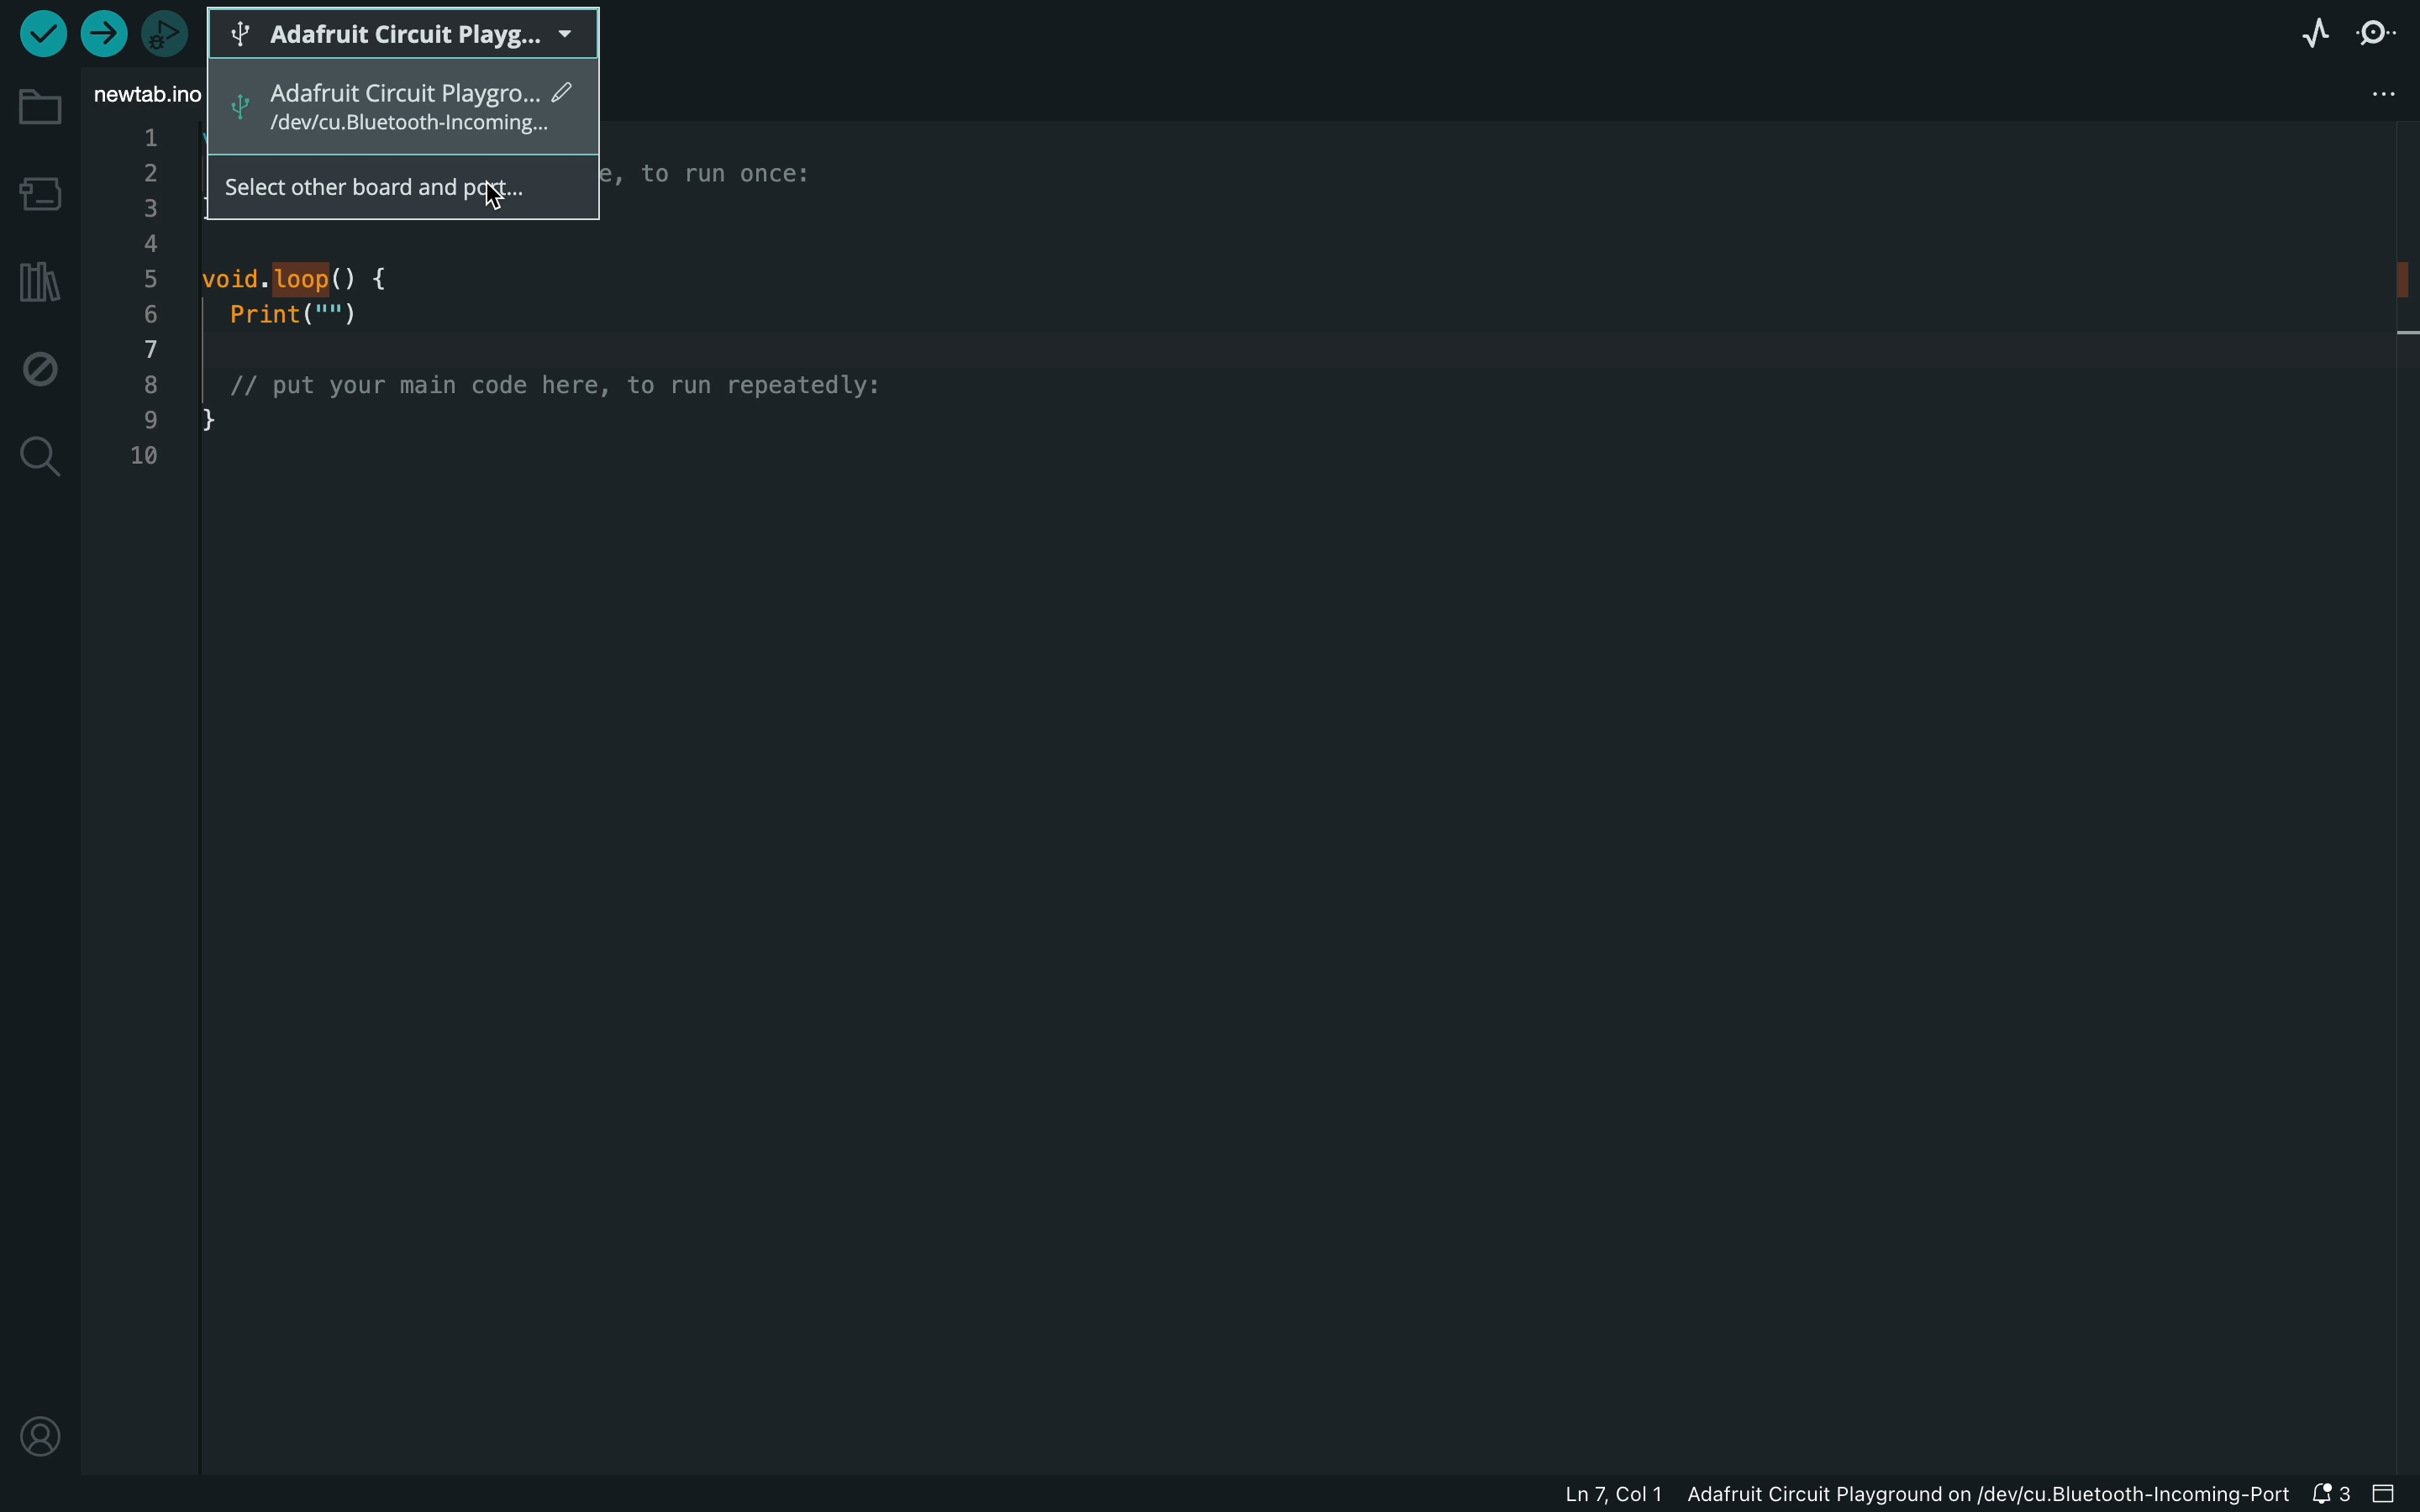 The height and width of the screenshot is (1512, 2420). I want to click on file setting, so click(2384, 94).